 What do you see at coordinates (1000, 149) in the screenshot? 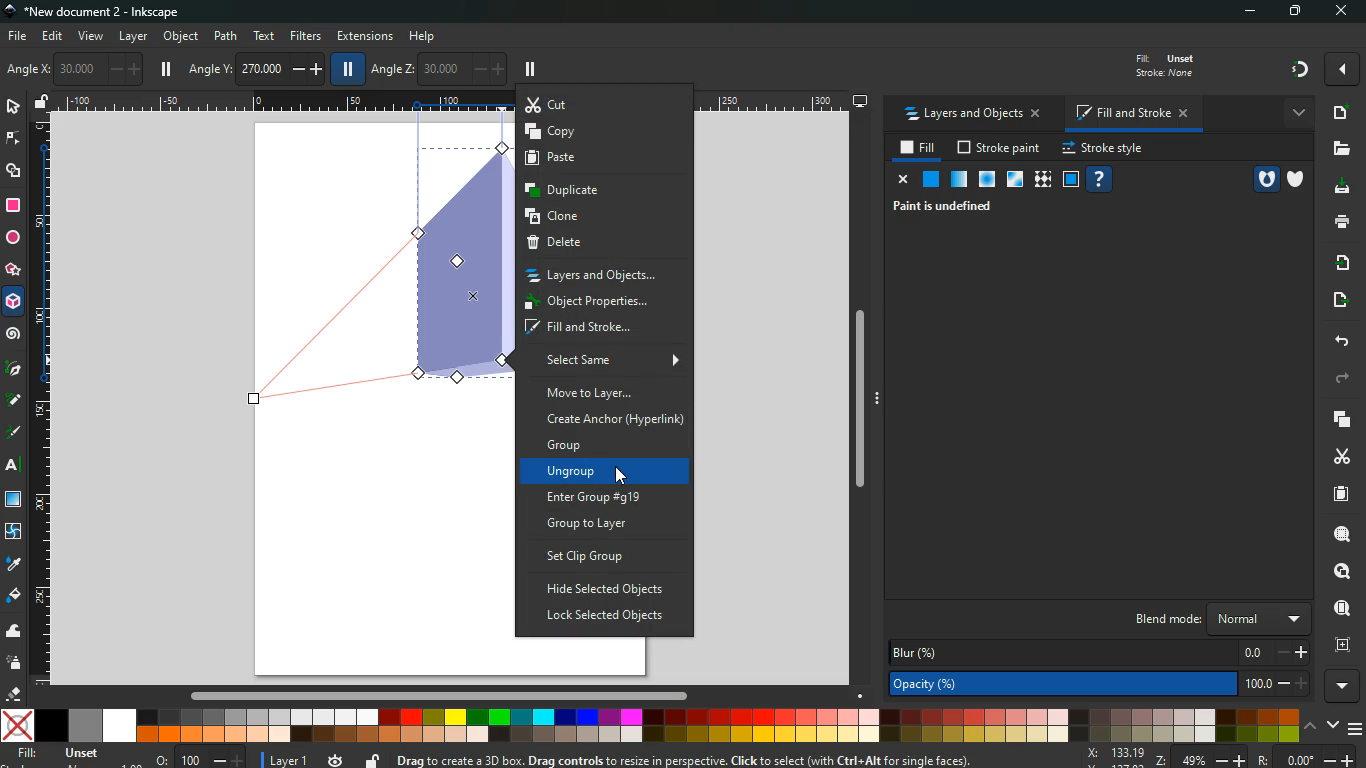
I see `stroke paint` at bounding box center [1000, 149].